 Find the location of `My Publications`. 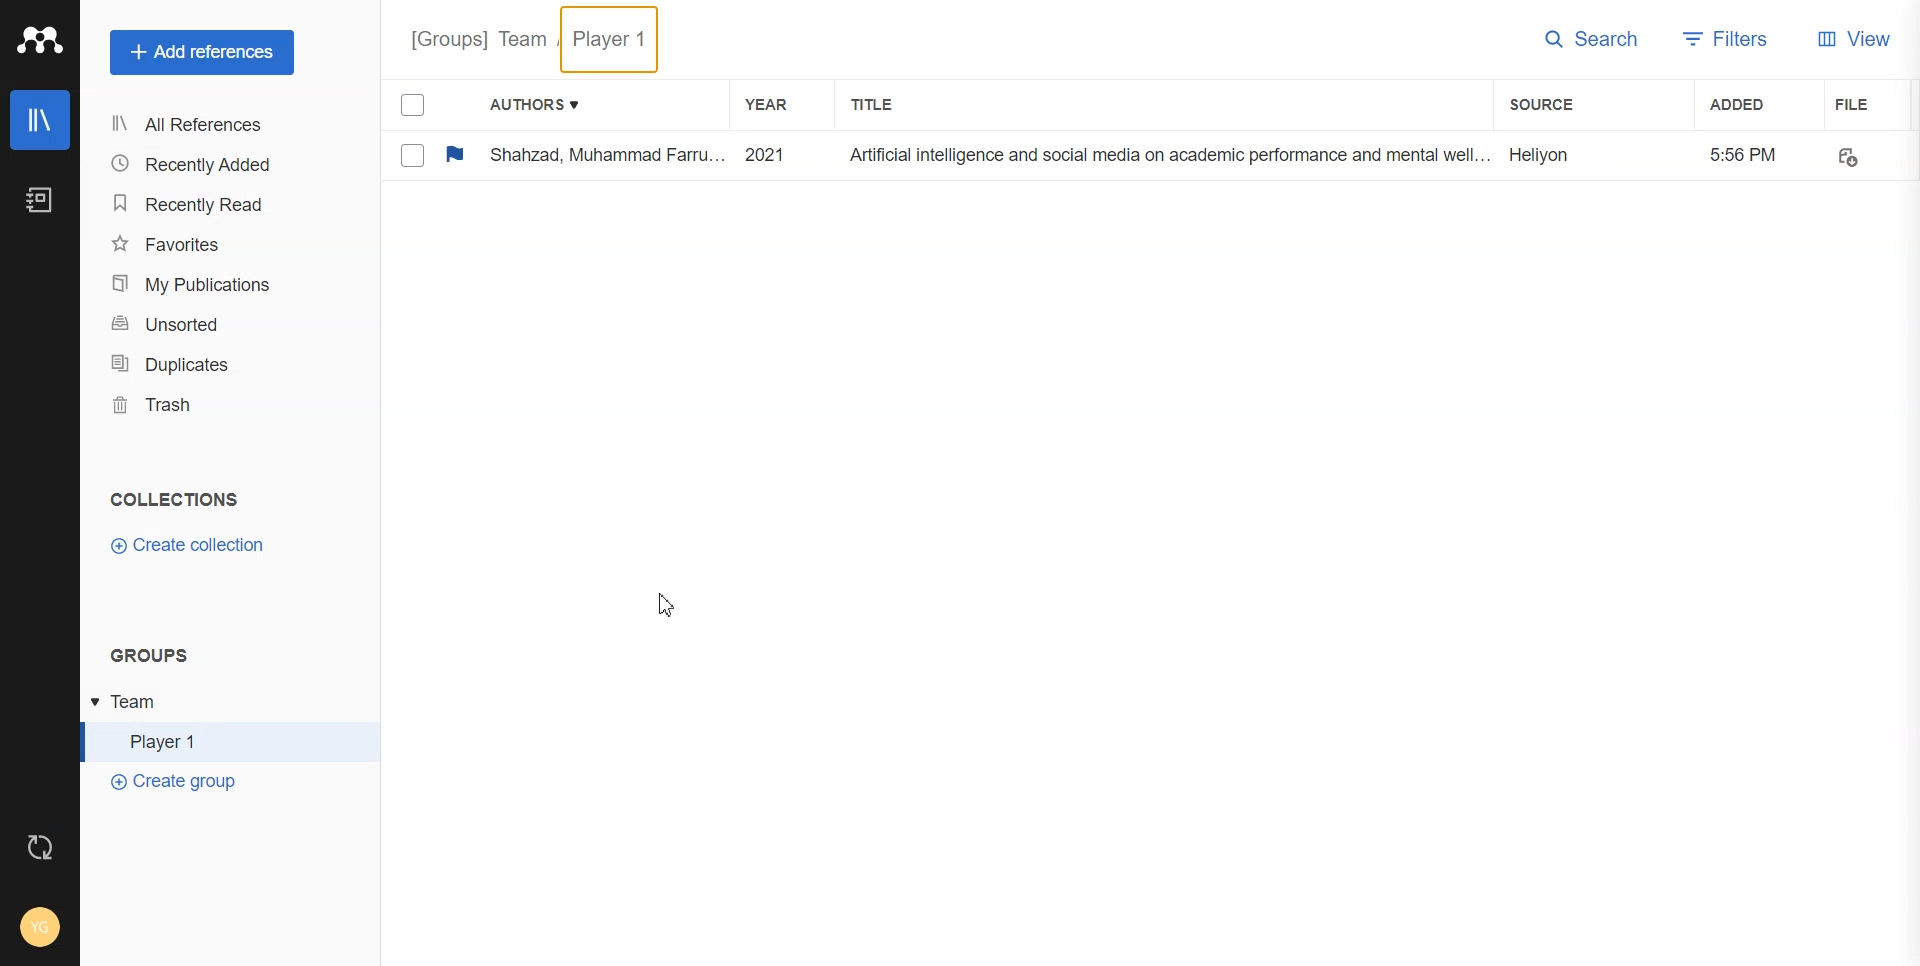

My Publications is located at coordinates (203, 283).